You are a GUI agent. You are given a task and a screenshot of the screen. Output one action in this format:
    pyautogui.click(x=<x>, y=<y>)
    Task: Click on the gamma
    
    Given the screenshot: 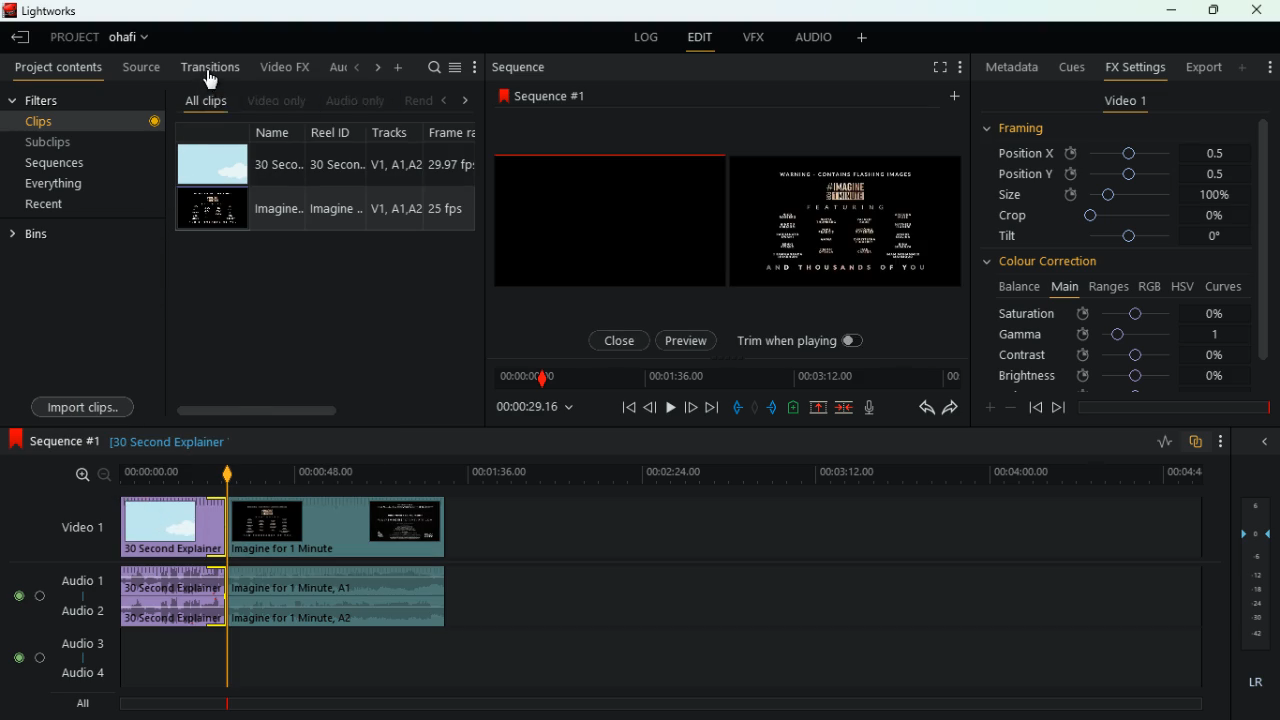 What is the action you would take?
    pyautogui.click(x=1110, y=334)
    